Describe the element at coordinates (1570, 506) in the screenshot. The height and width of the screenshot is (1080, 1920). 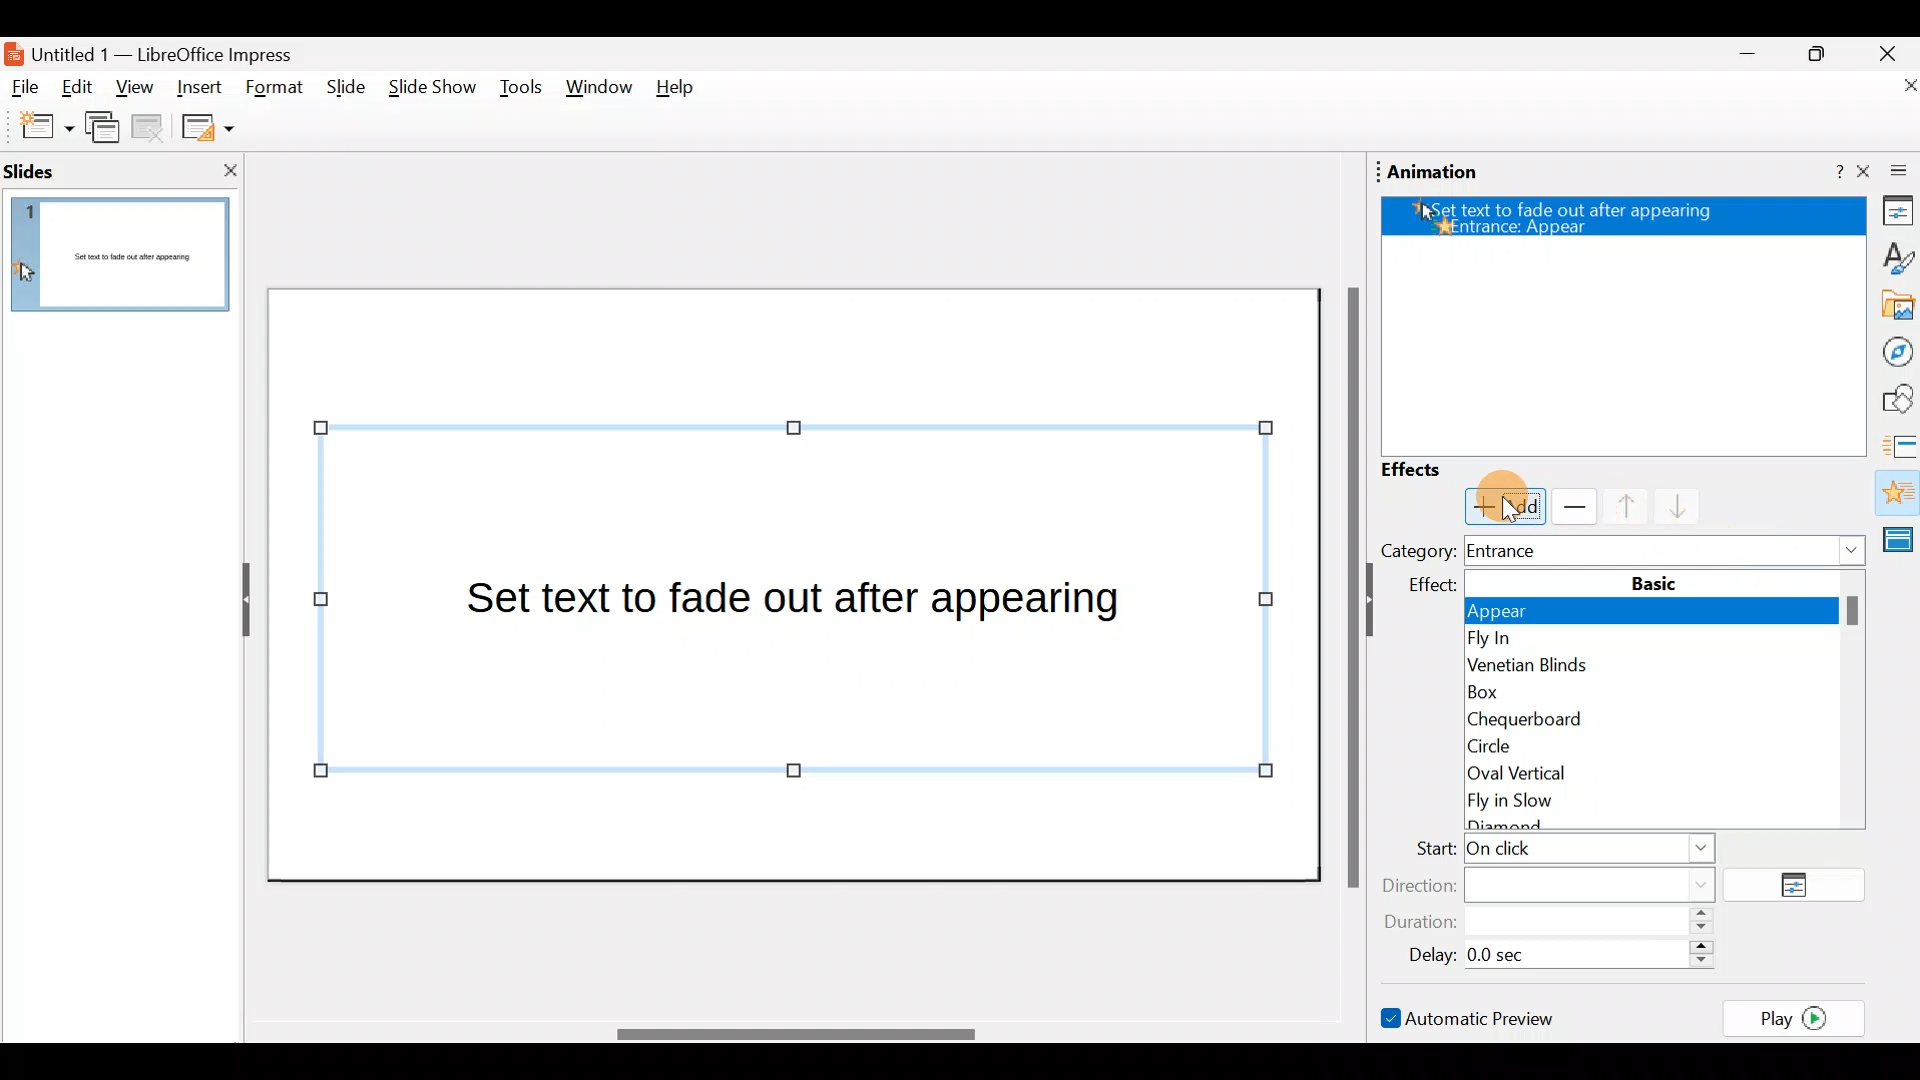
I see `Remove effect` at that location.